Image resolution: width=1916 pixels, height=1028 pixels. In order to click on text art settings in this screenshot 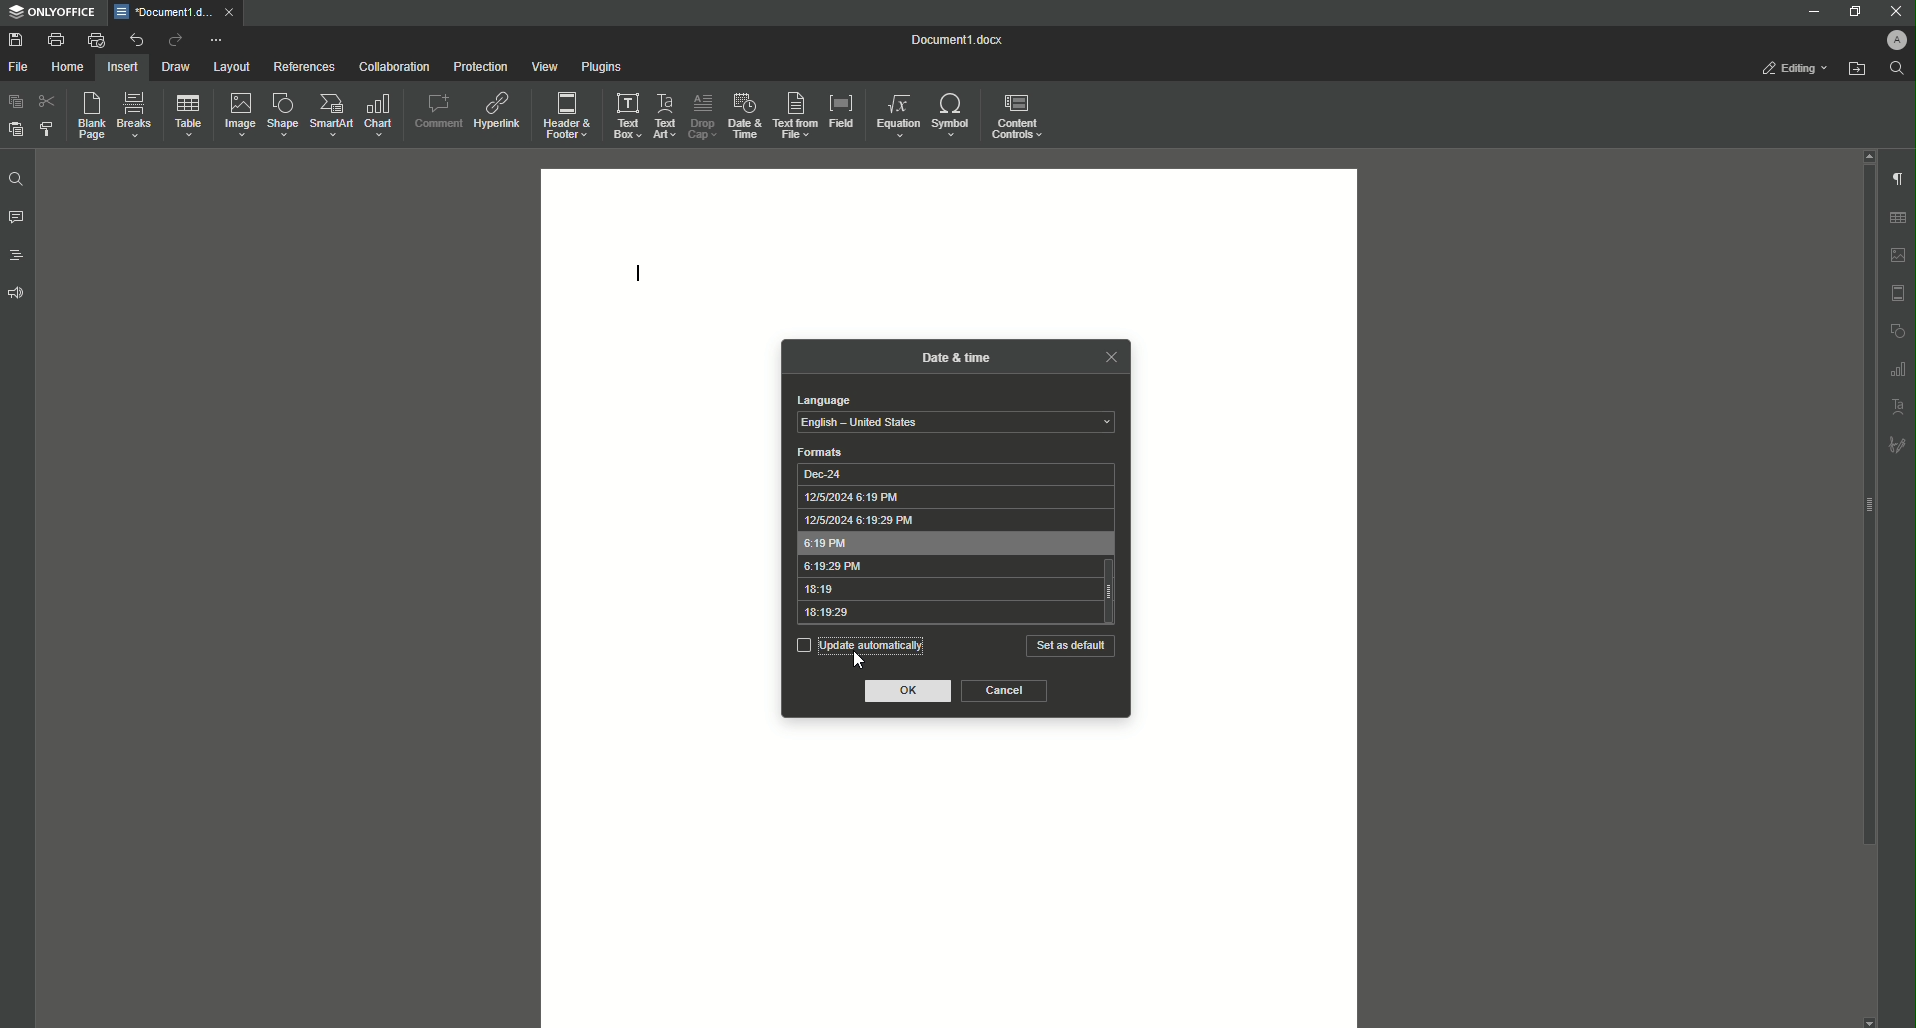, I will do `click(1899, 404)`.